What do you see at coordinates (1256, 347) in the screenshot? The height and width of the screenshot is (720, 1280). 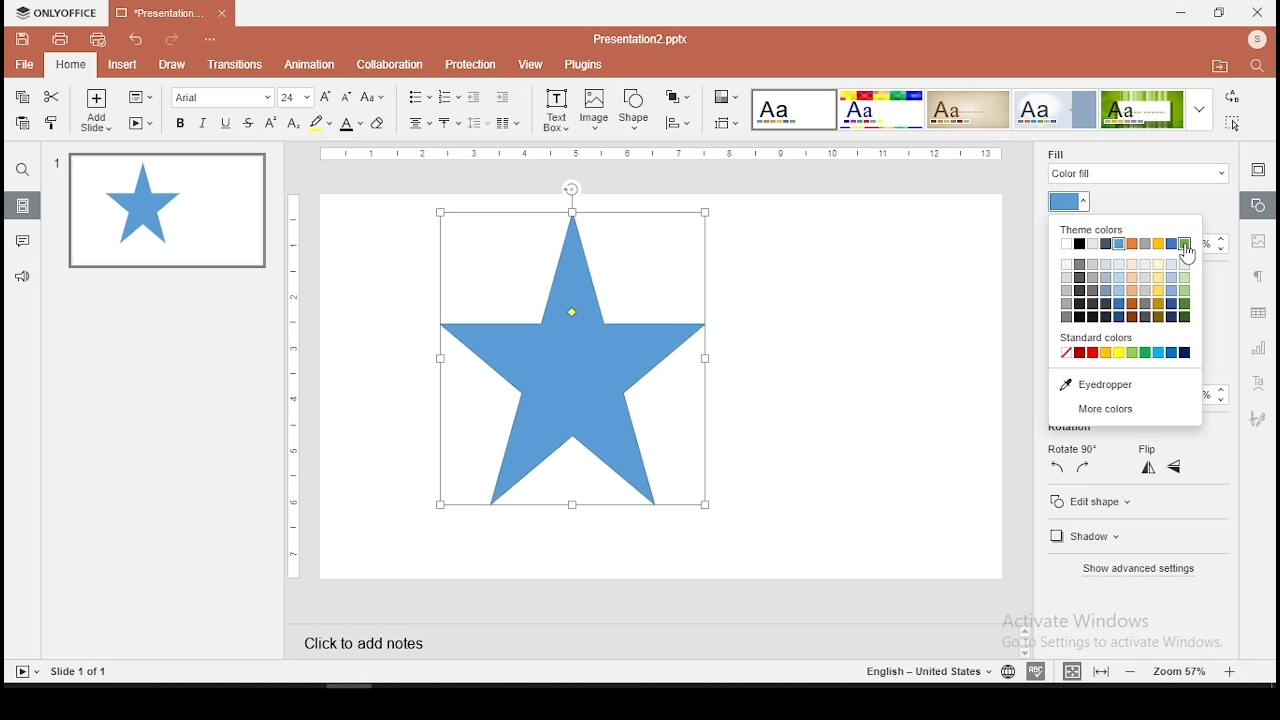 I see `chart settings` at bounding box center [1256, 347].